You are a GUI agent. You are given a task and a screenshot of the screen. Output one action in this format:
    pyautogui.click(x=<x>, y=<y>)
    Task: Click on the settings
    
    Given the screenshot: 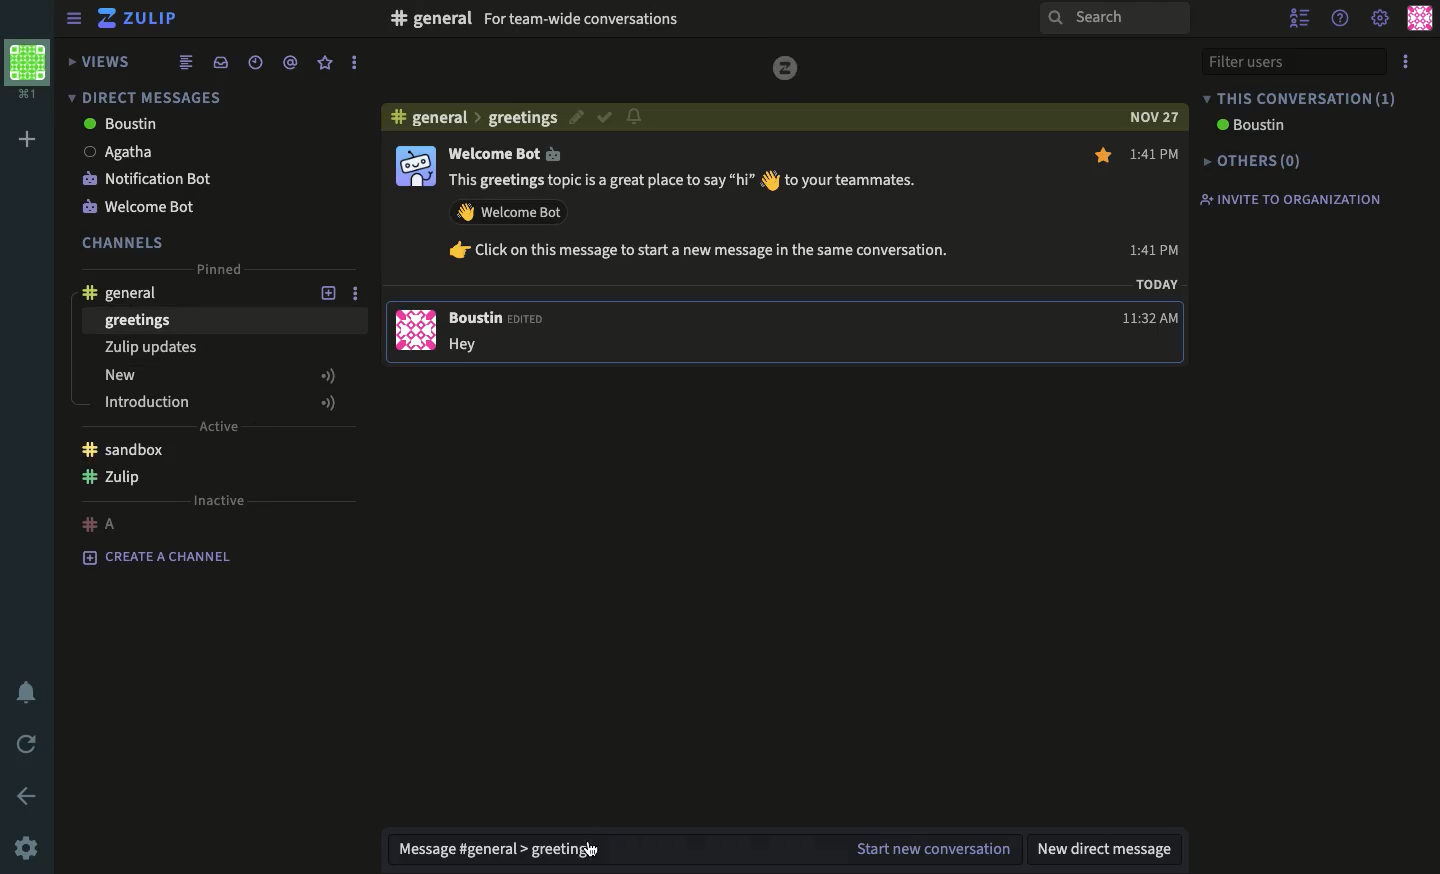 What is the action you would take?
    pyautogui.click(x=25, y=850)
    